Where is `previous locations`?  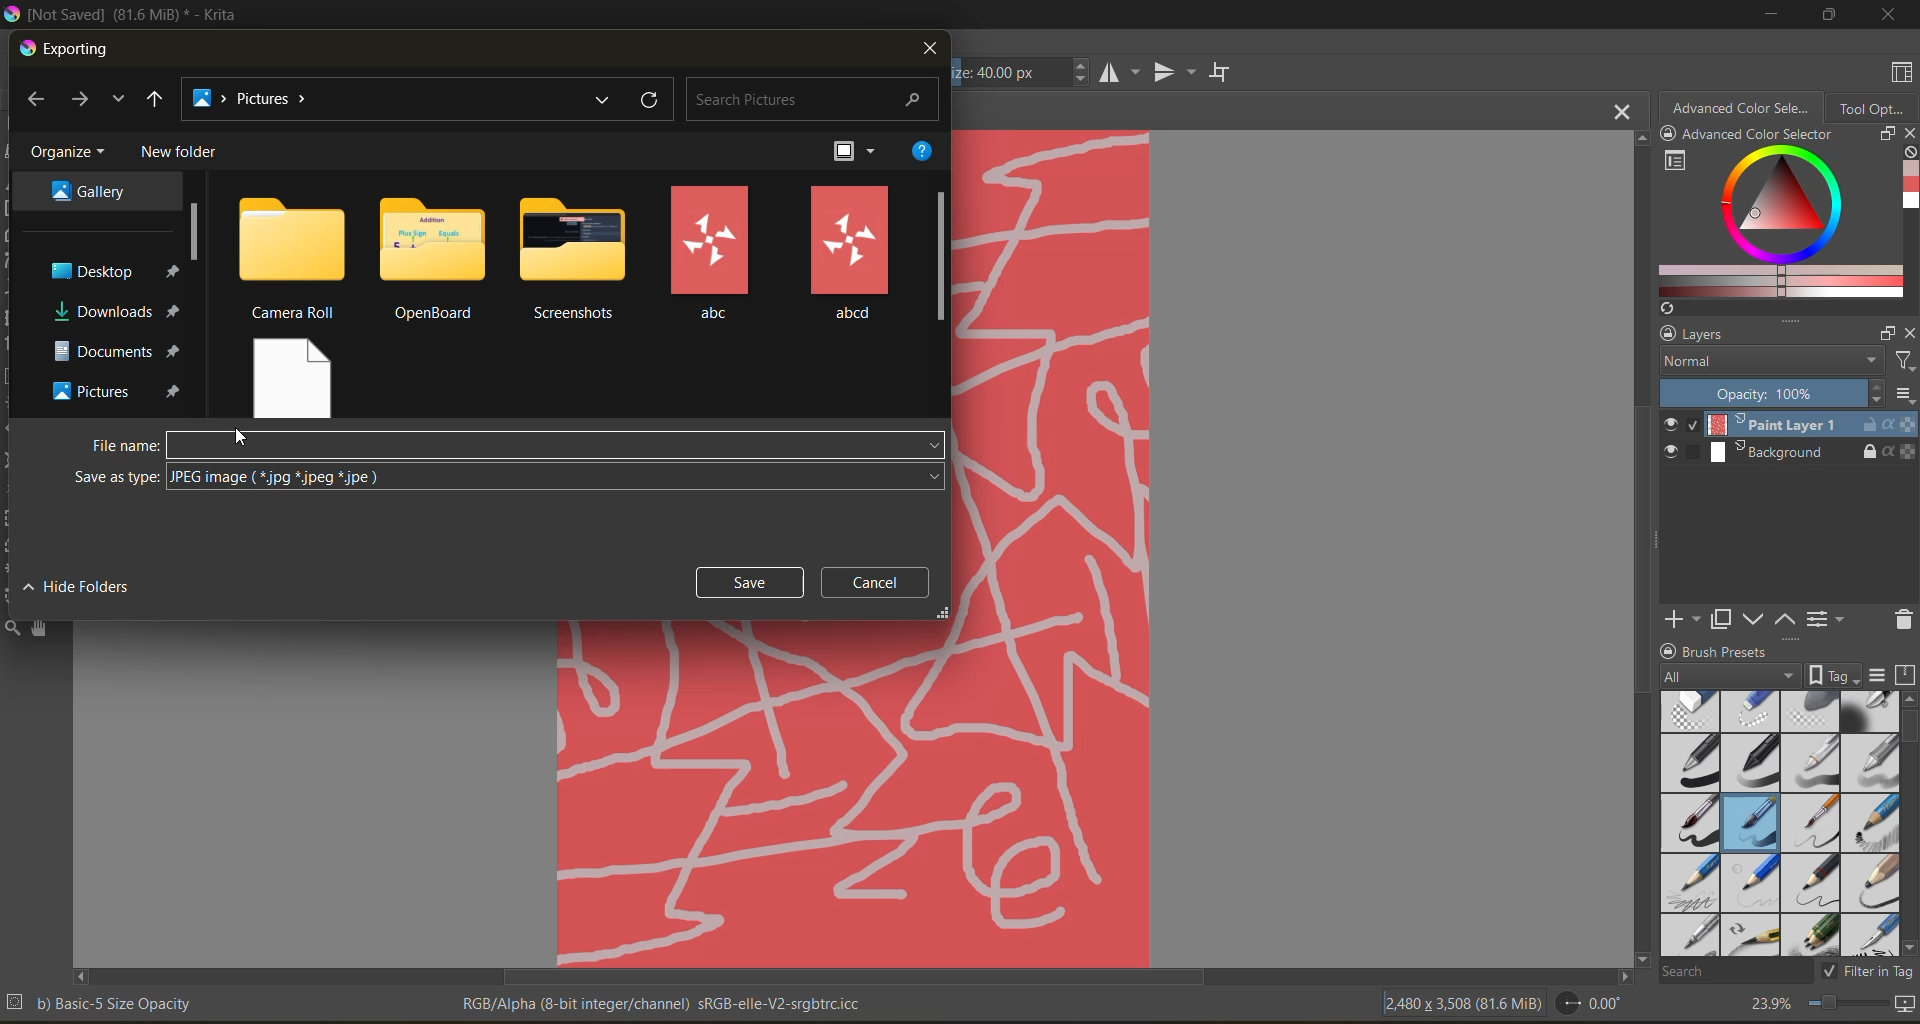 previous locations is located at coordinates (605, 99).